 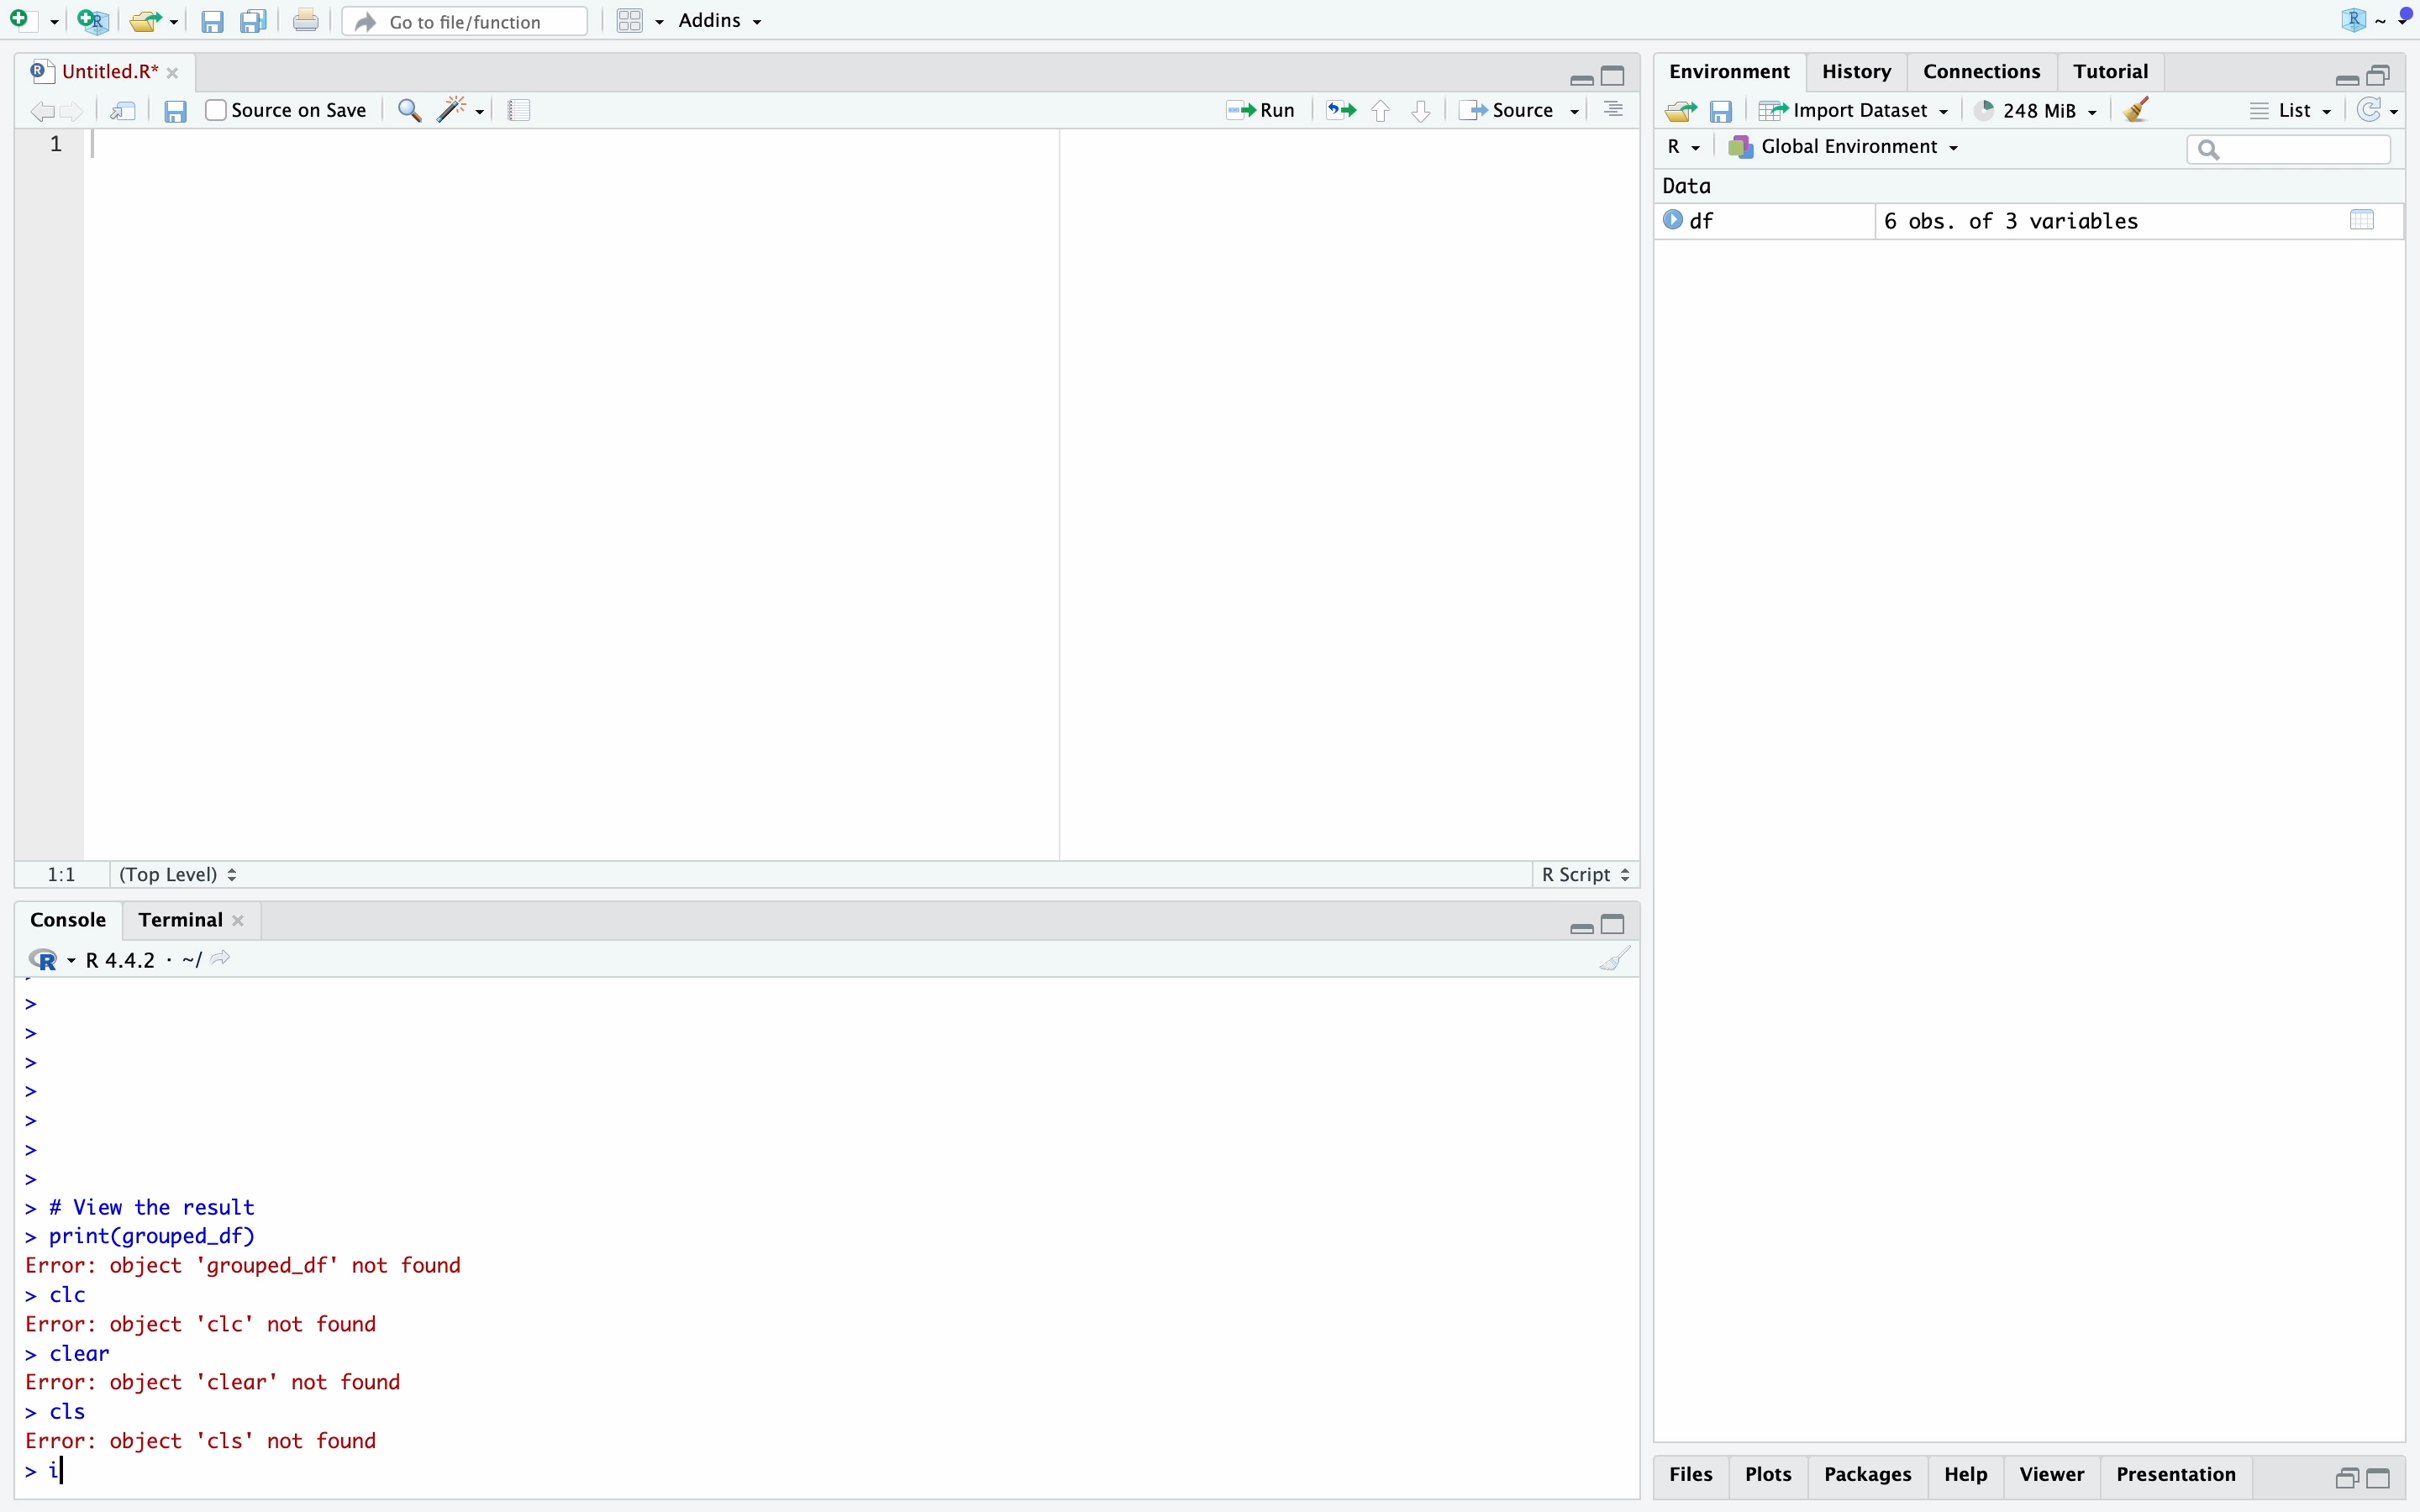 What do you see at coordinates (307, 20) in the screenshot?
I see `Print` at bounding box center [307, 20].